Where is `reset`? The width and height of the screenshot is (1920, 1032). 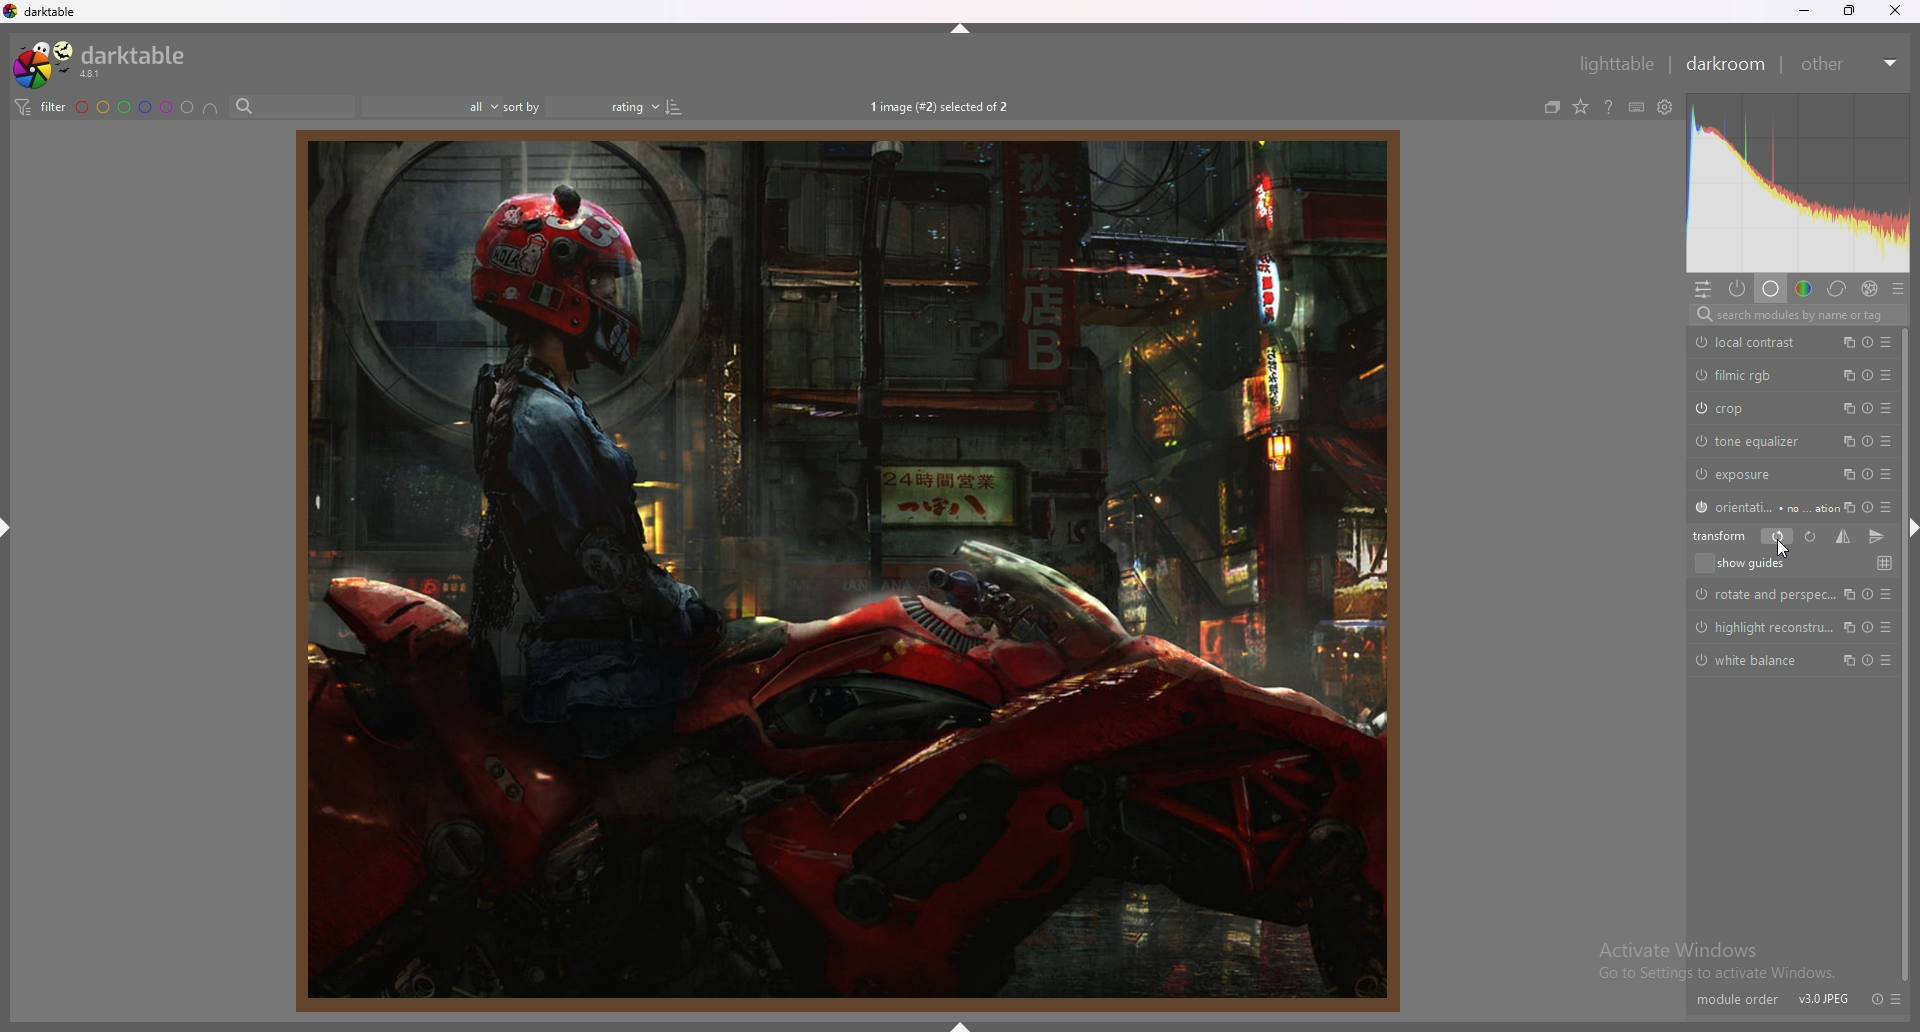
reset is located at coordinates (1867, 660).